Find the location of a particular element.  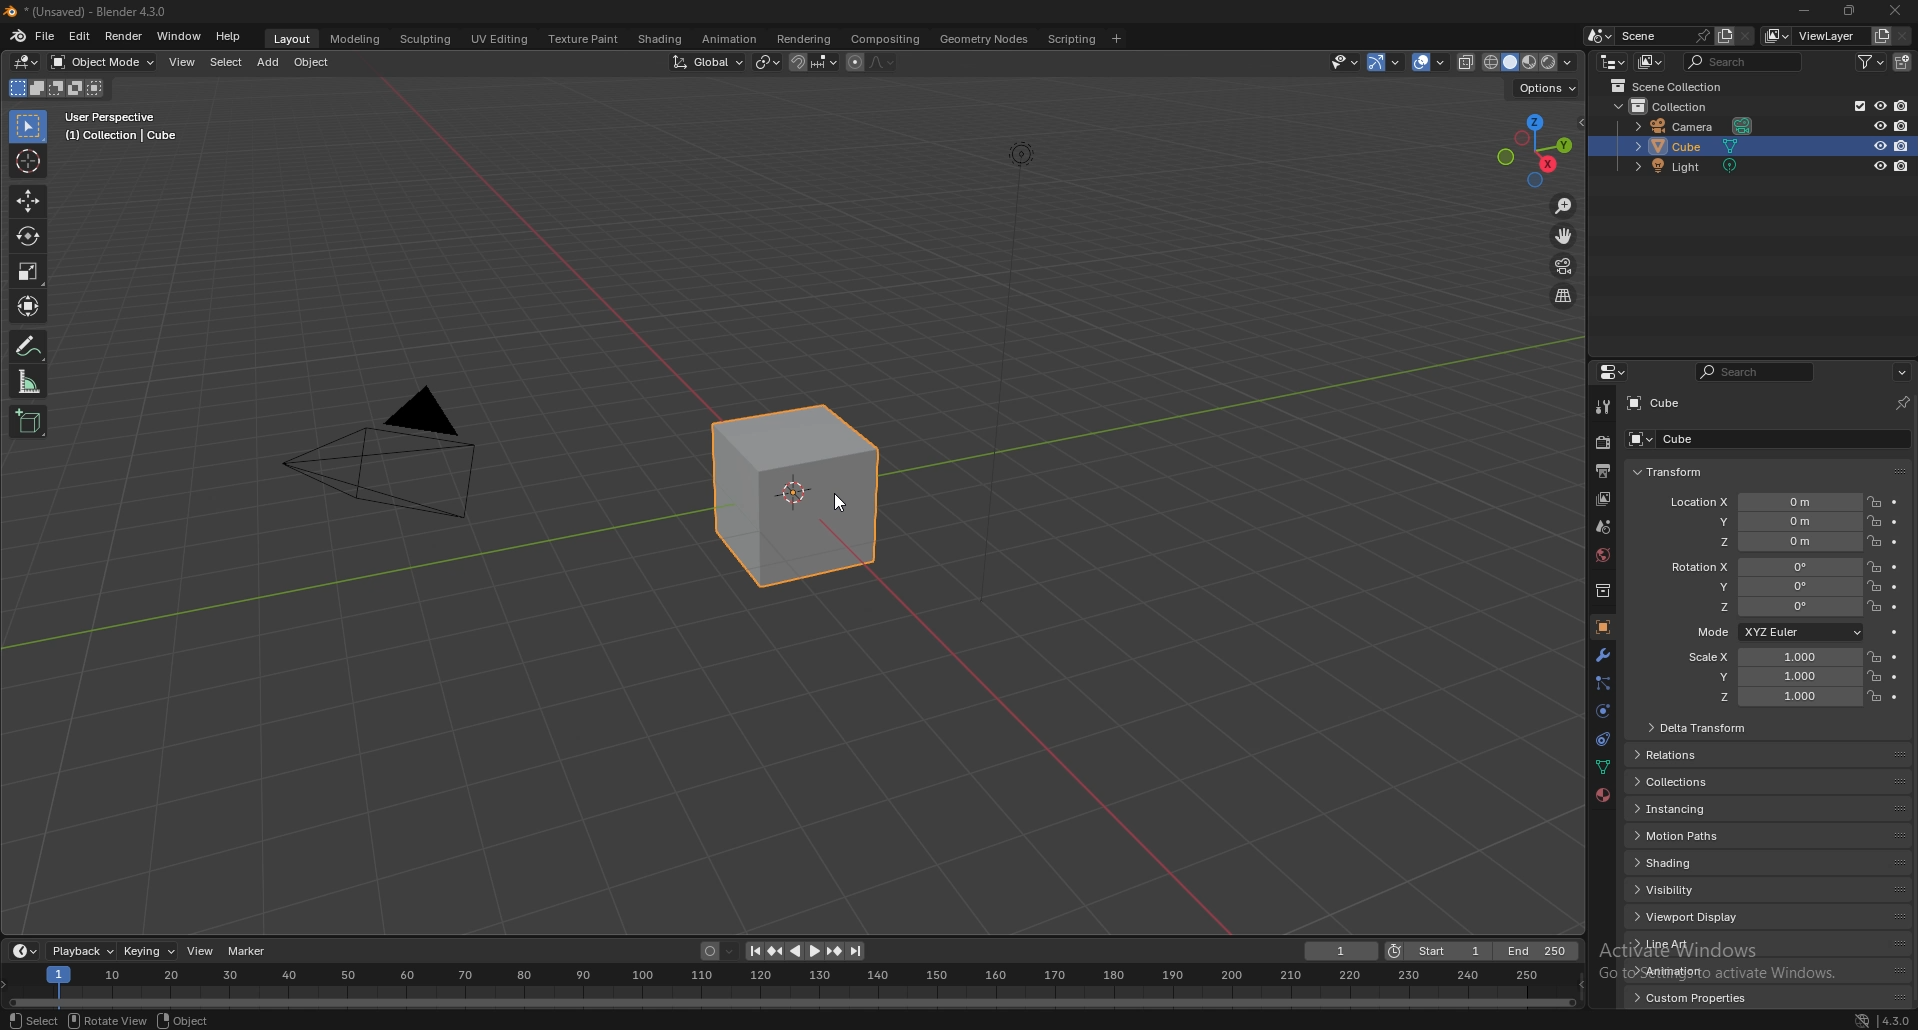

physics is located at coordinates (1603, 711).